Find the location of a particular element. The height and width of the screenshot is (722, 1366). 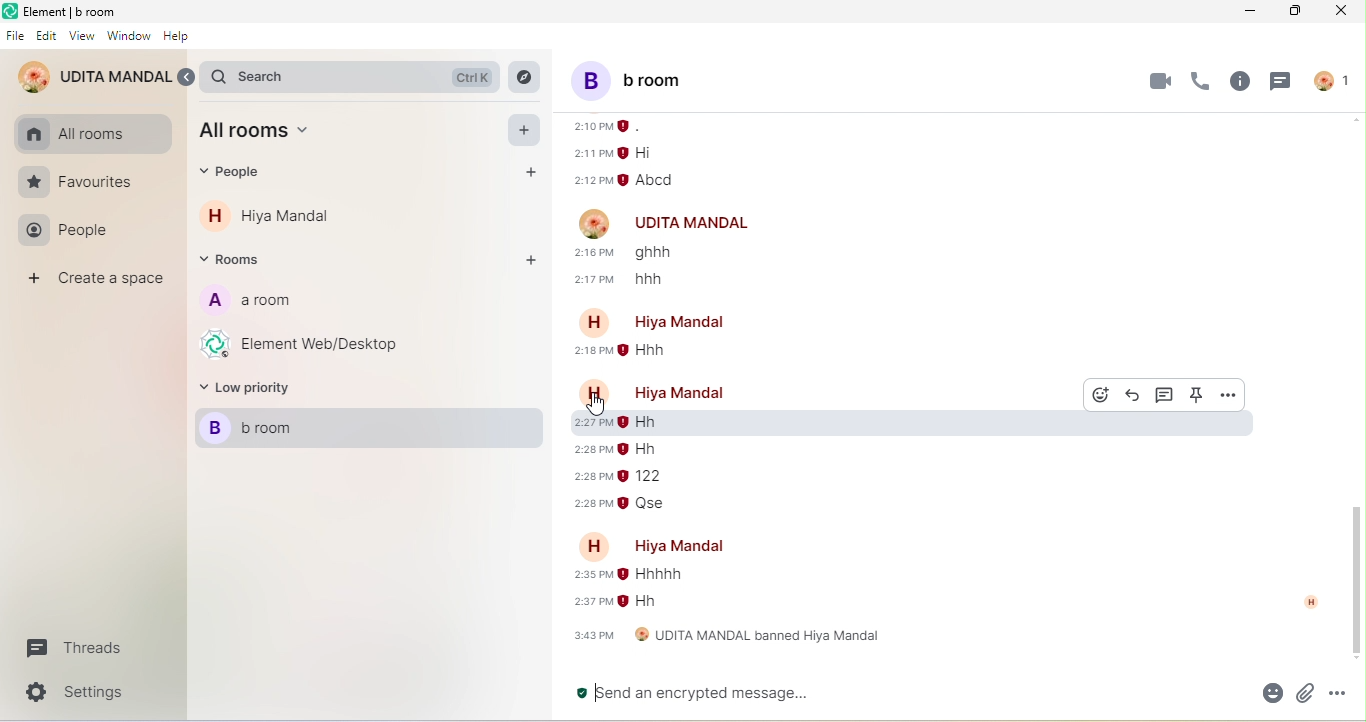

account profile image is located at coordinates (595, 222).